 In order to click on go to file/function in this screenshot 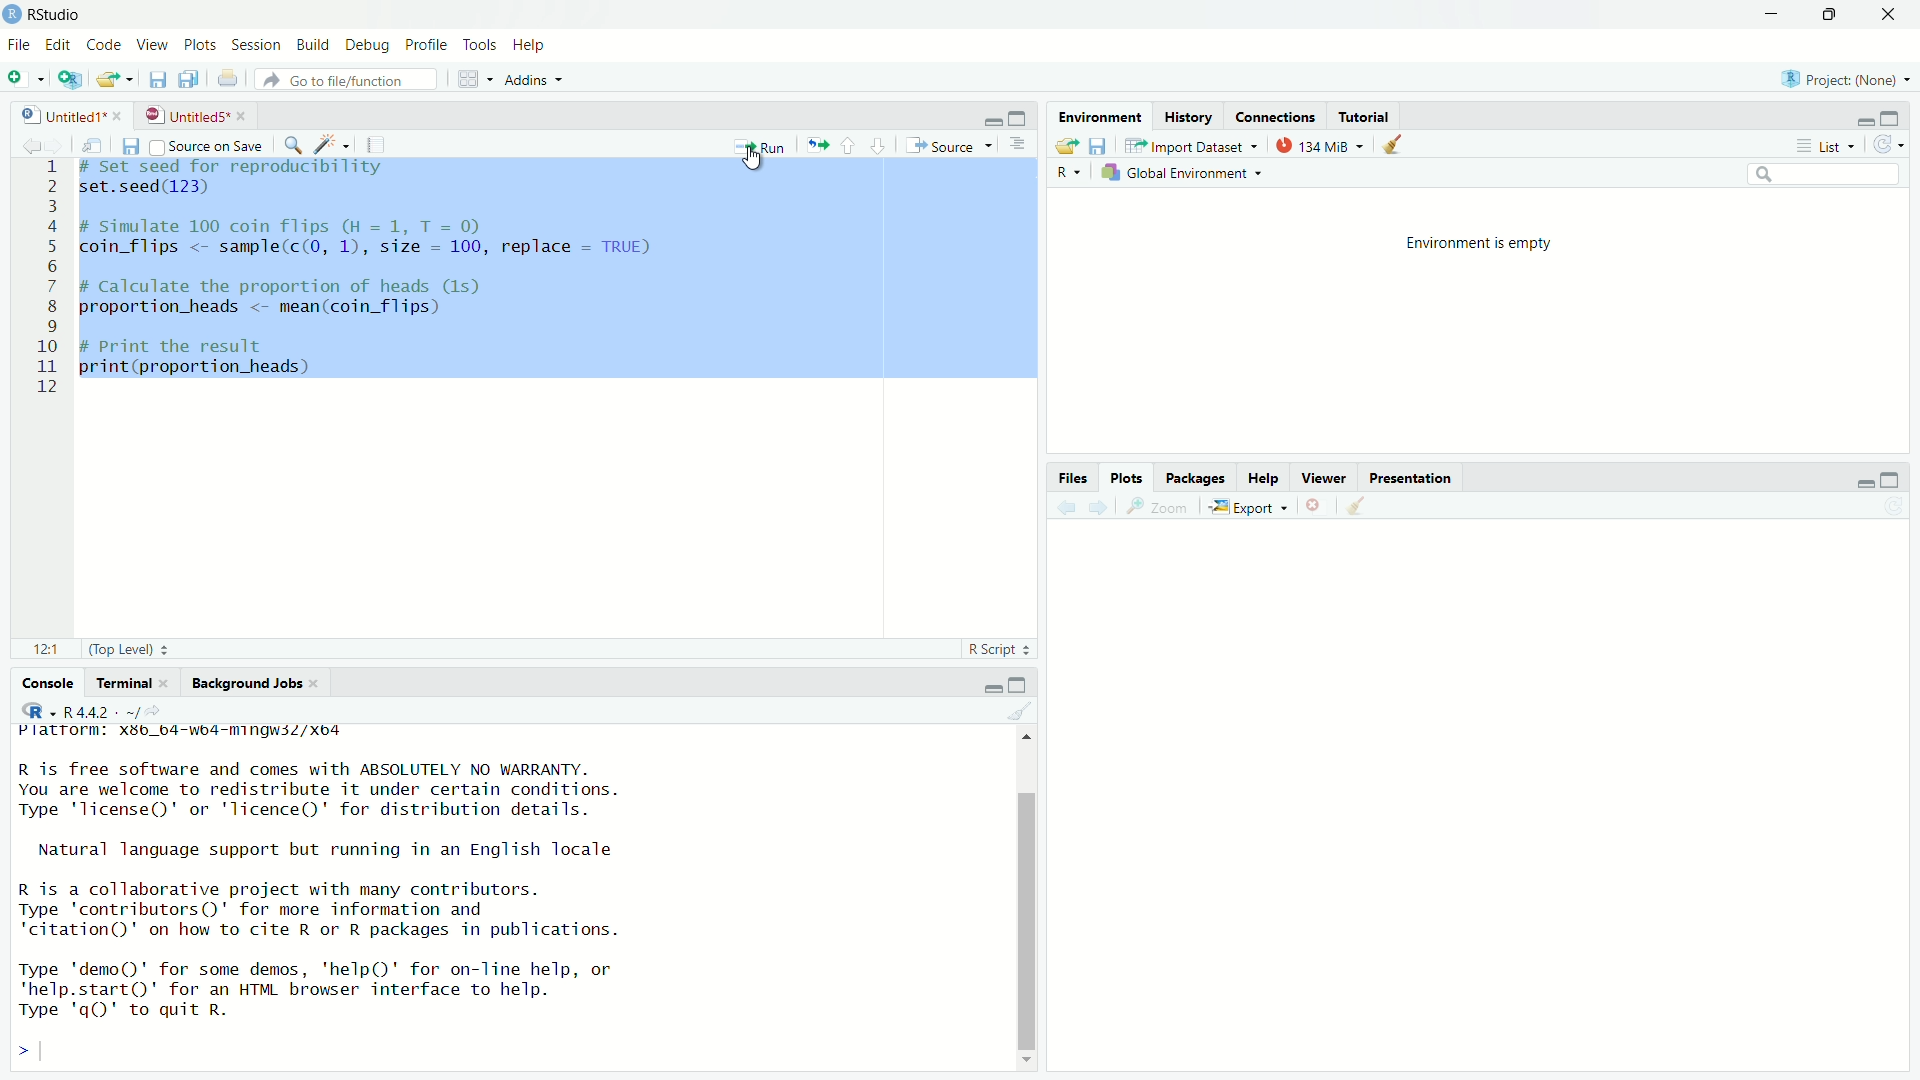, I will do `click(347, 79)`.